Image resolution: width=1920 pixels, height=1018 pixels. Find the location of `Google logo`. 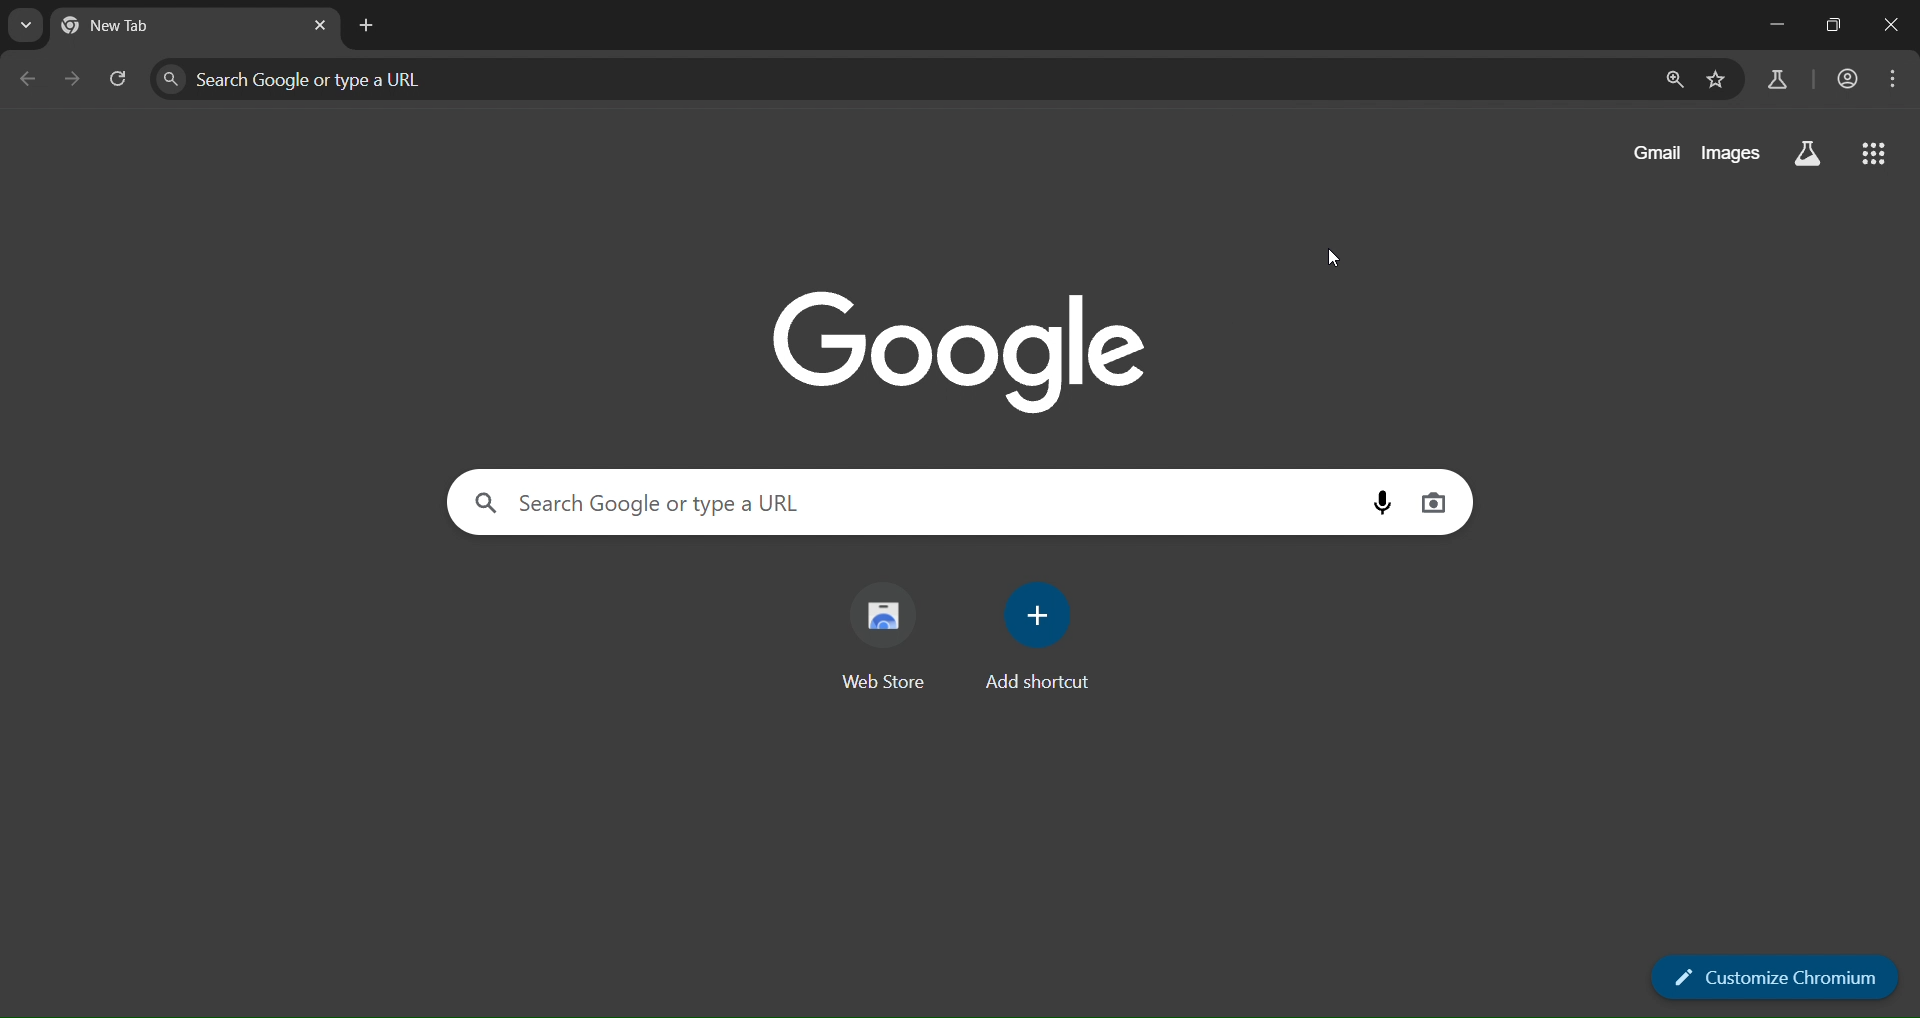

Google logo is located at coordinates (949, 346).